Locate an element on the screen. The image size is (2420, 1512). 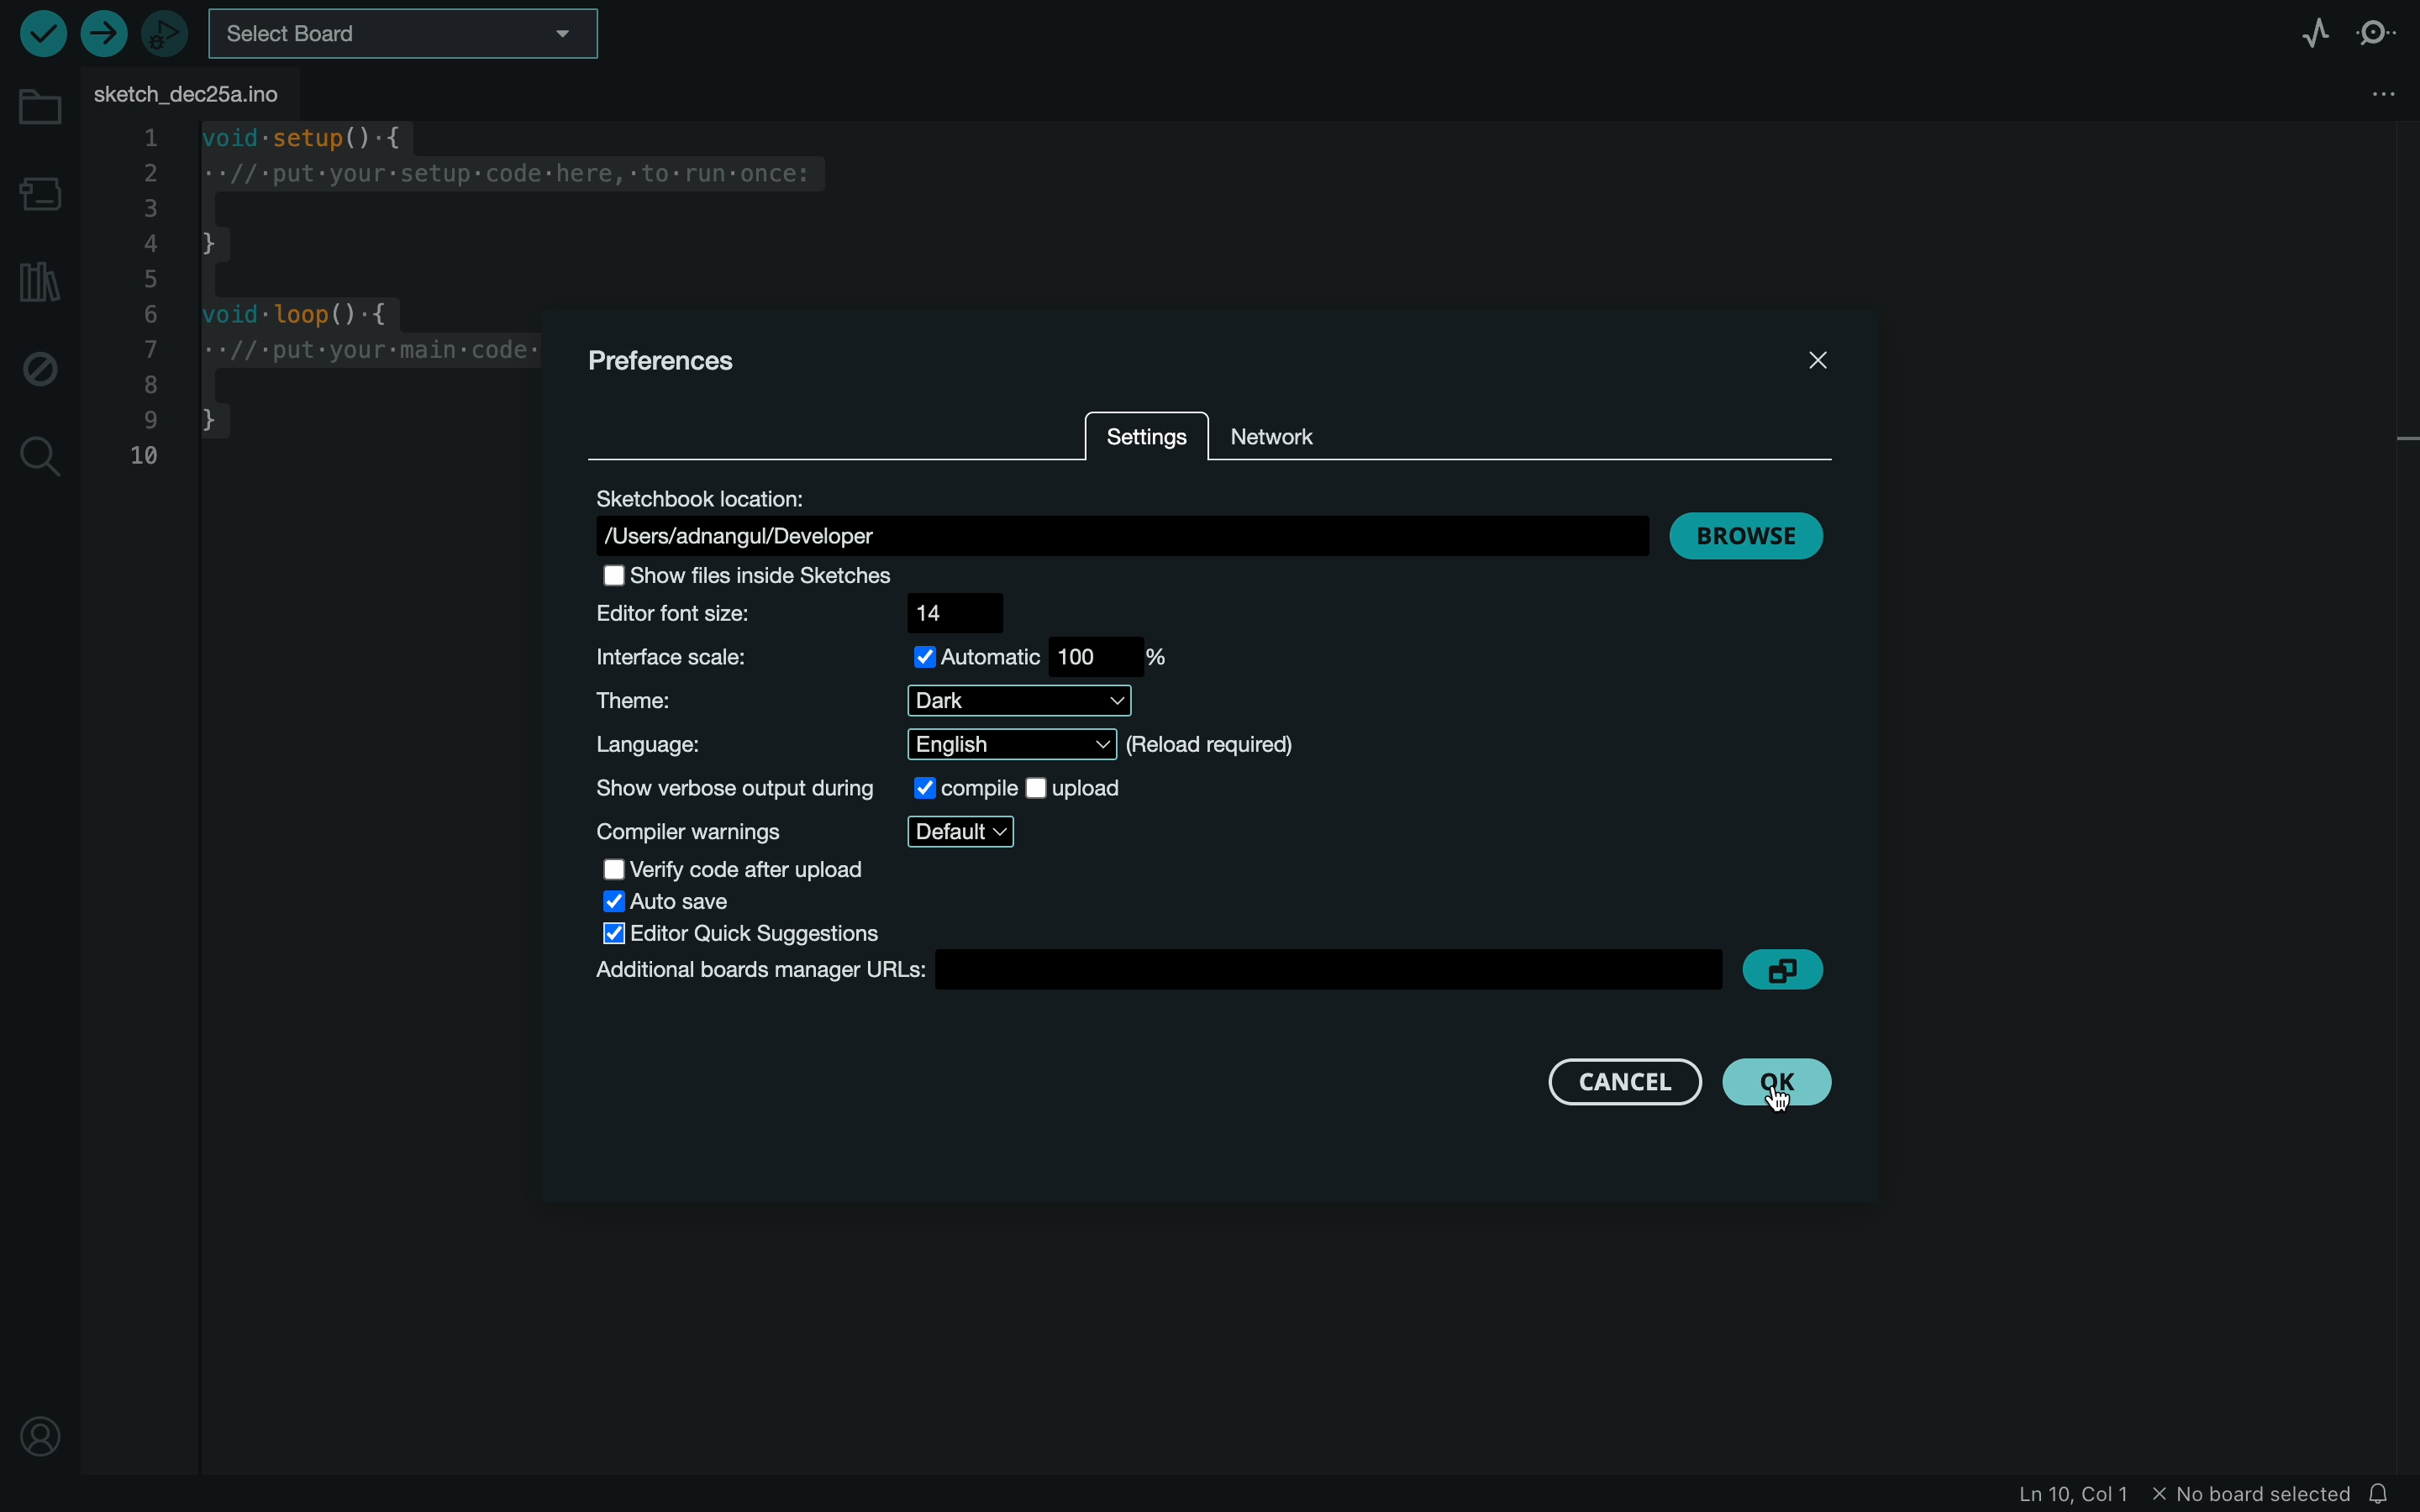
scale is located at coordinates (884, 656).